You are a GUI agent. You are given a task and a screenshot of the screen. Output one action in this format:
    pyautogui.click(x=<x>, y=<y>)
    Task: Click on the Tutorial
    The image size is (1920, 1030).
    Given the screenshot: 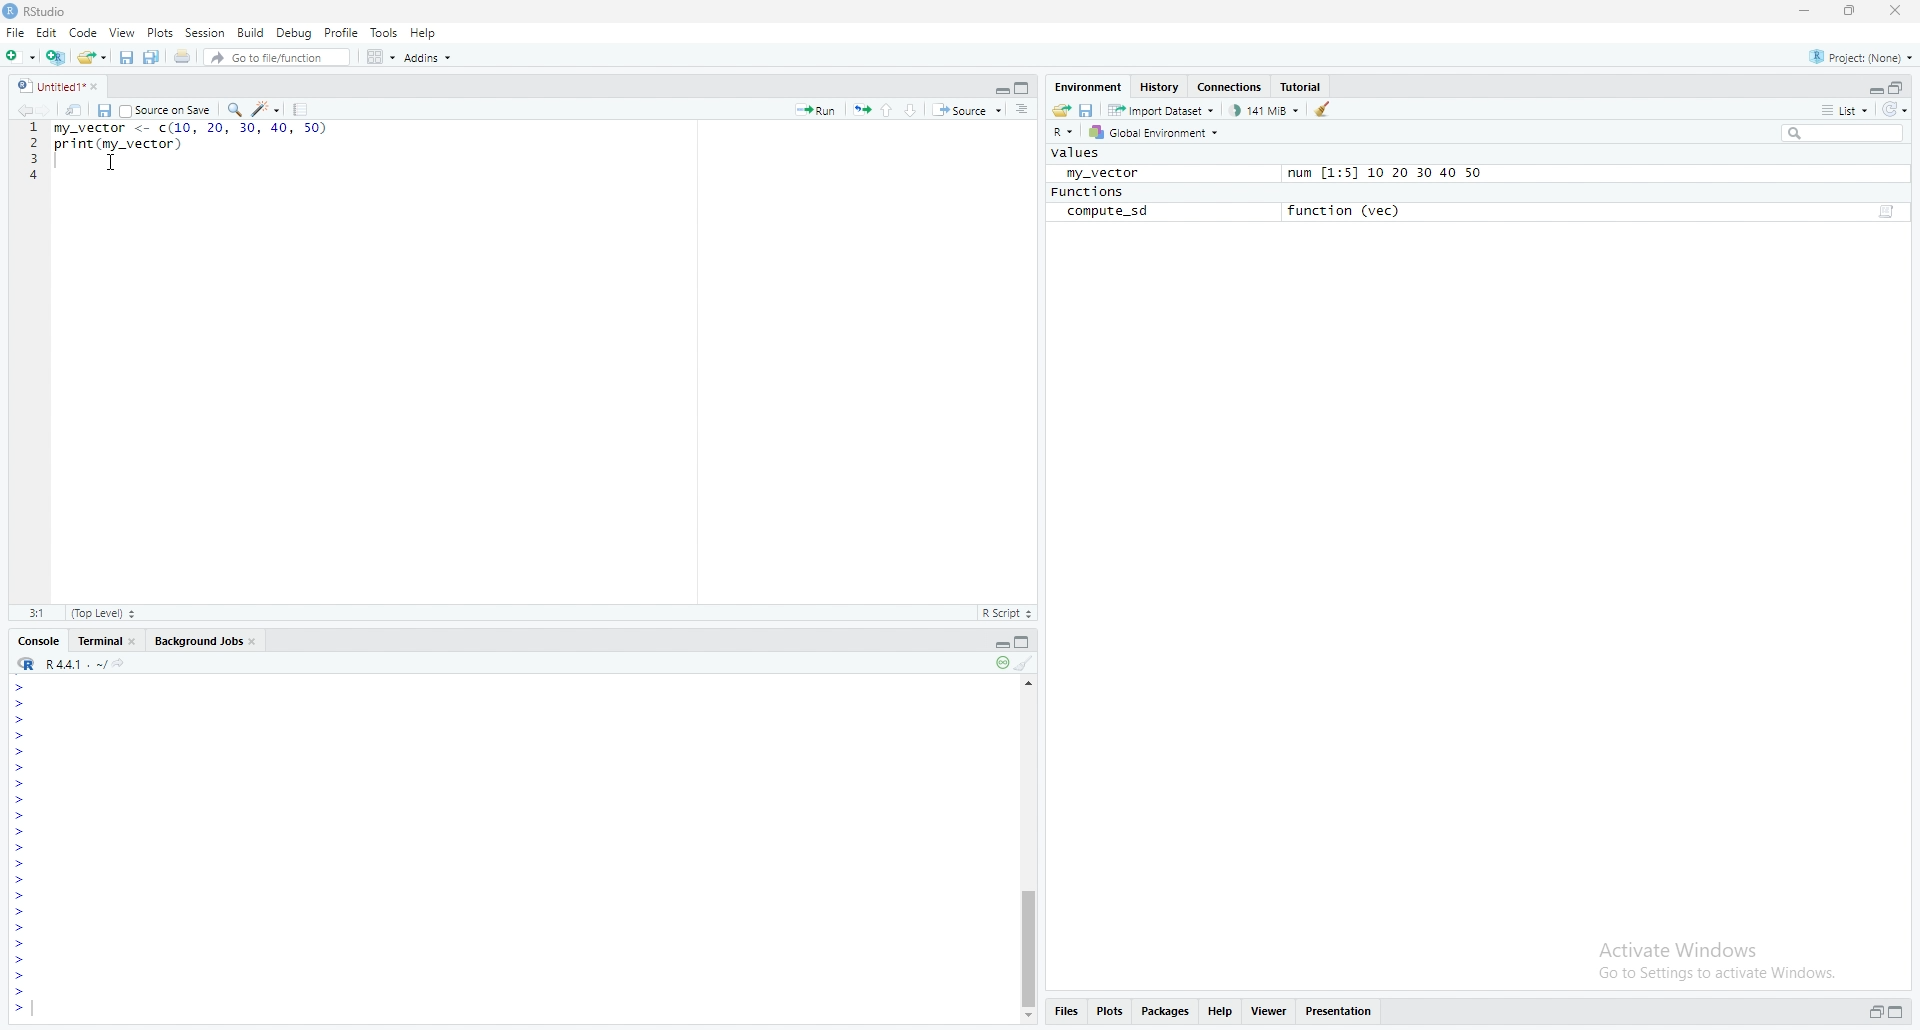 What is the action you would take?
    pyautogui.click(x=1303, y=85)
    